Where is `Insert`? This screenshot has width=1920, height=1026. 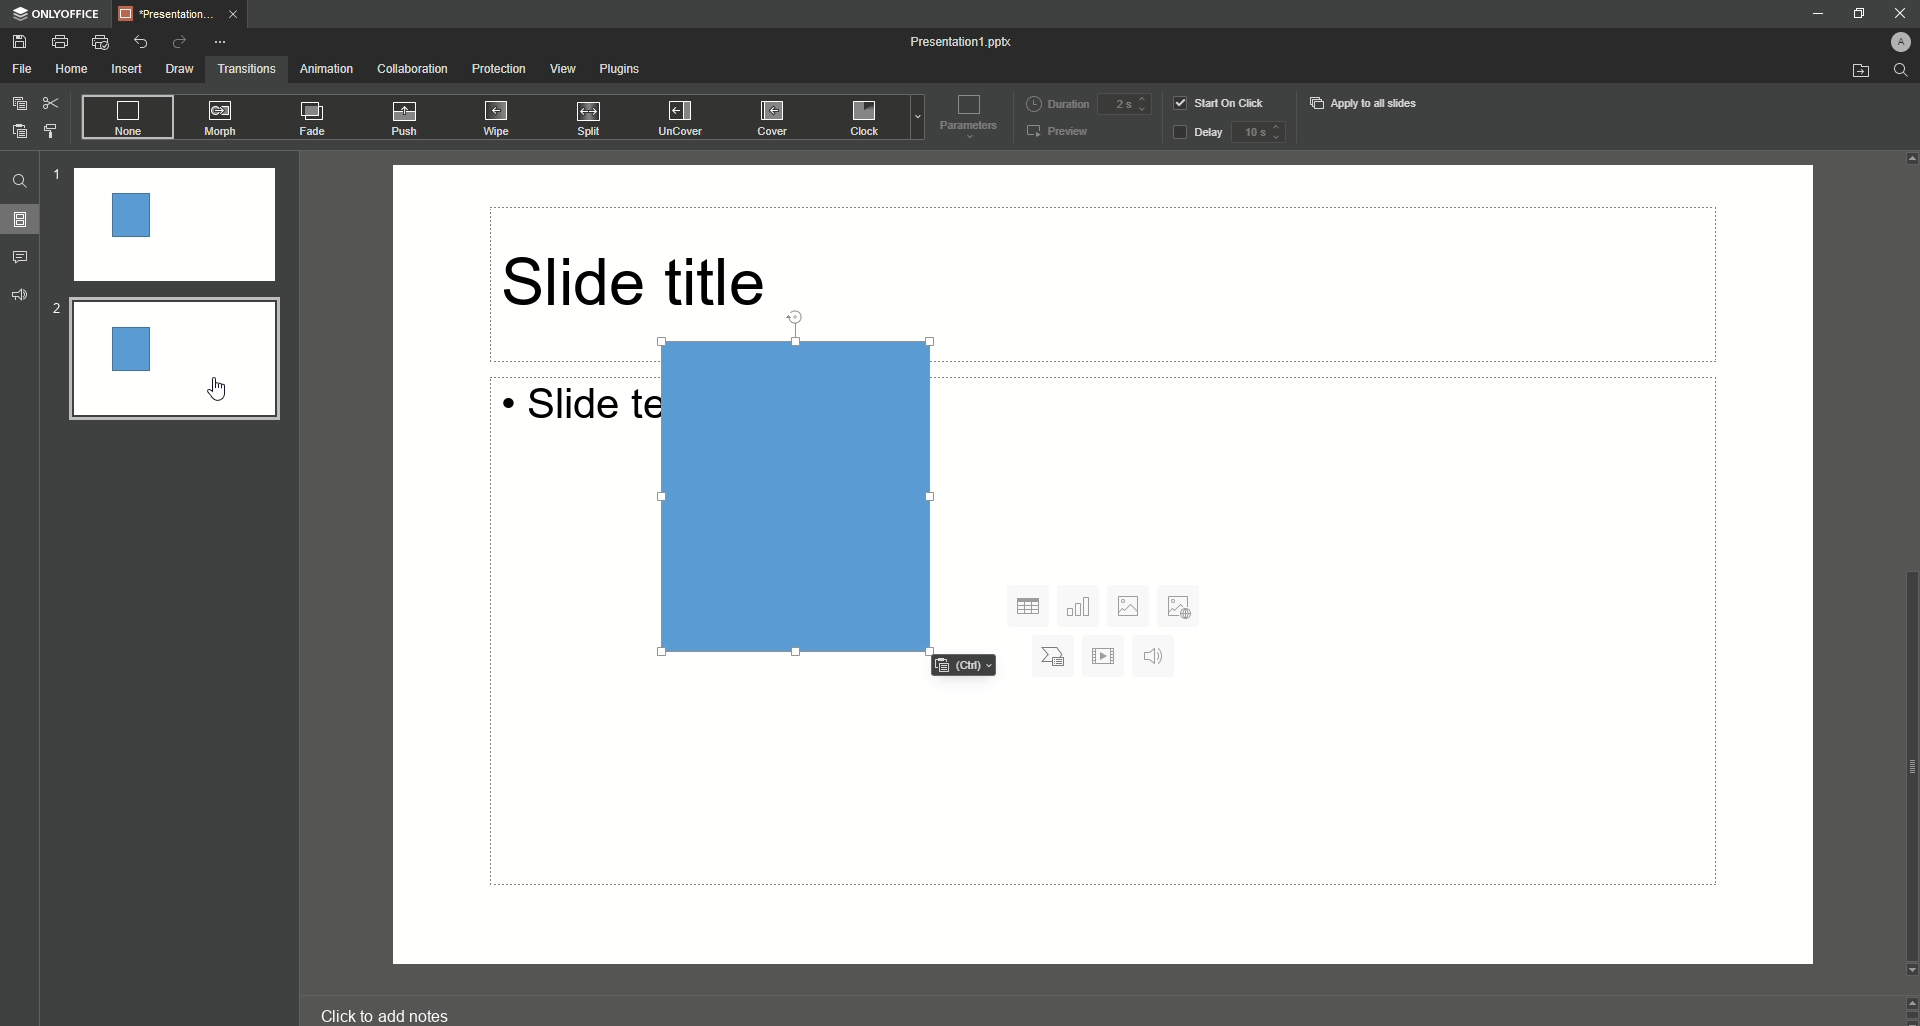 Insert is located at coordinates (124, 69).